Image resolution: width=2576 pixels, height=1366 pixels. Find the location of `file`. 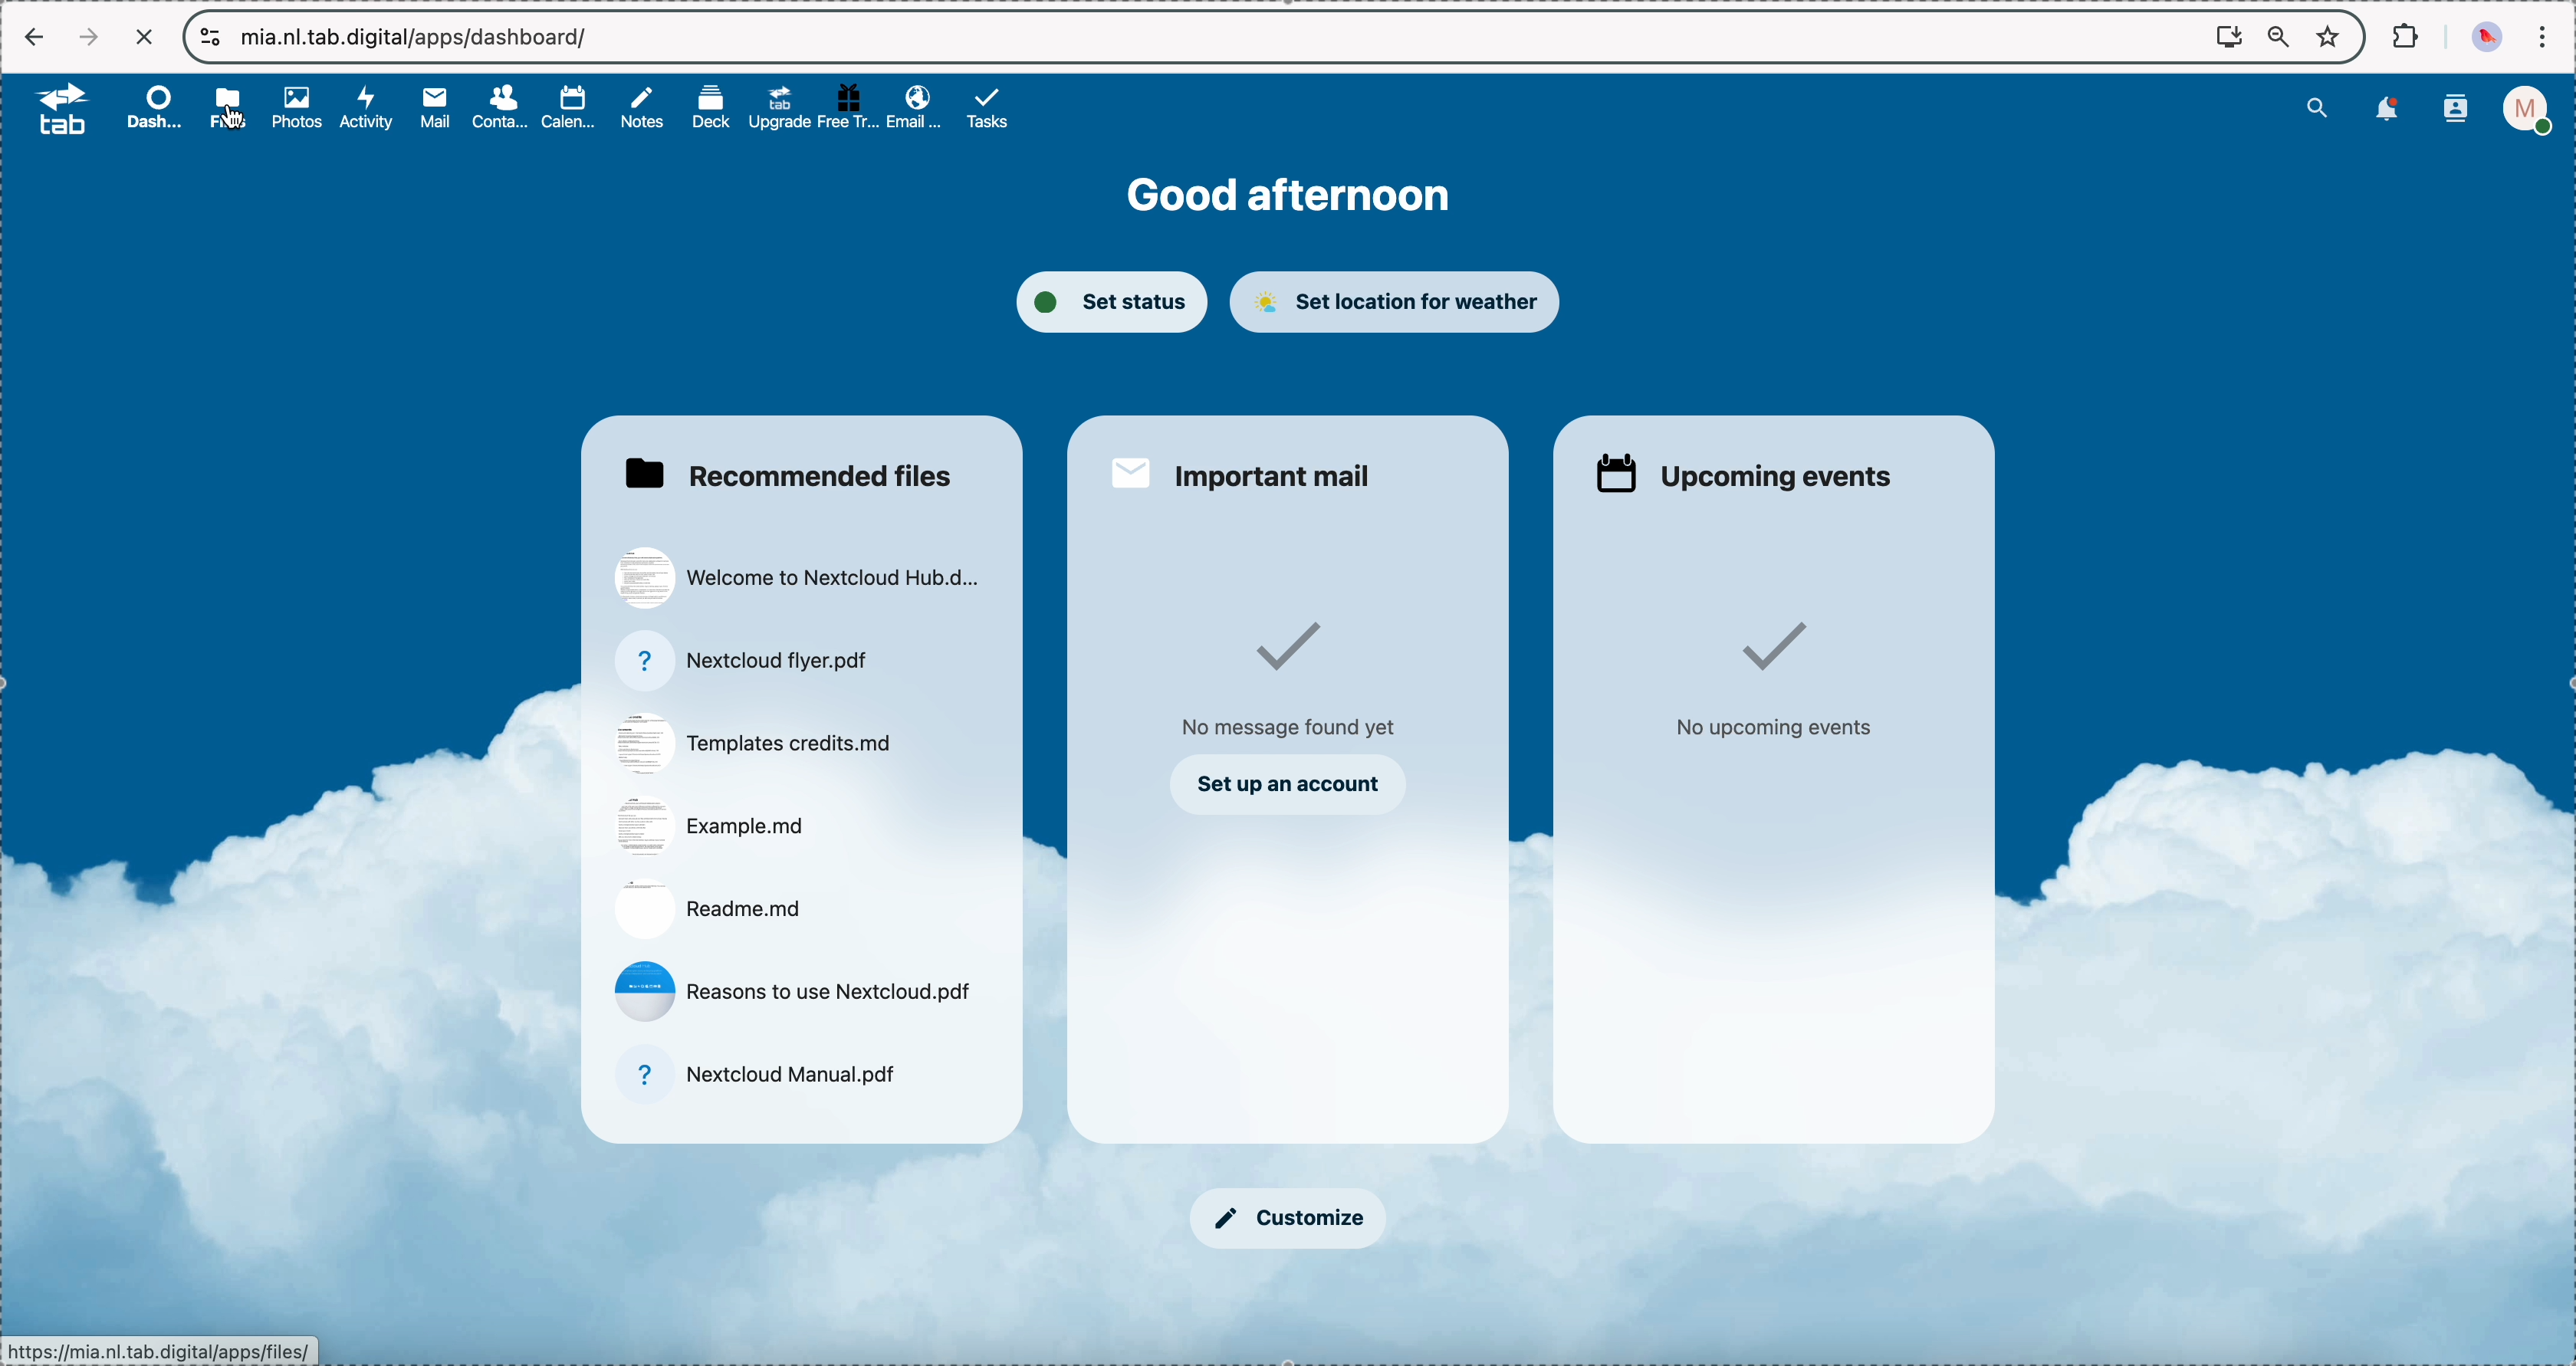

file is located at coordinates (707, 907).